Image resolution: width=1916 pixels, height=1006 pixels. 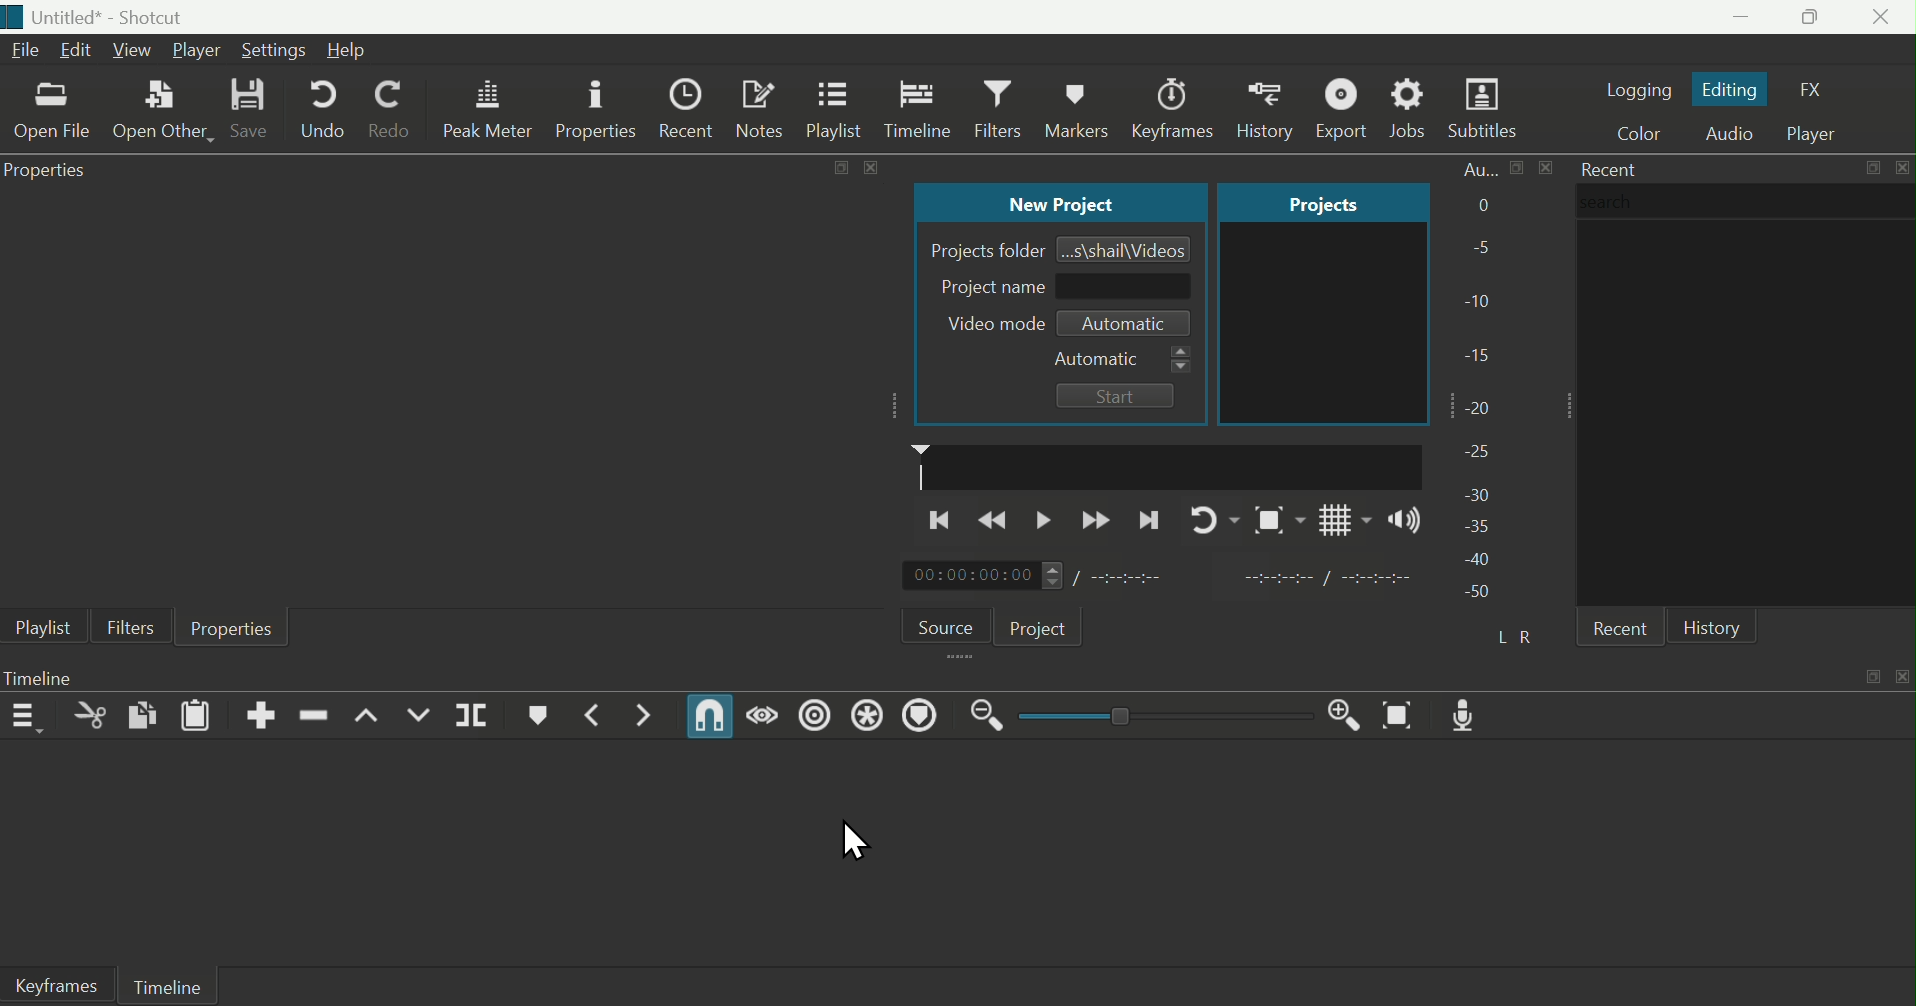 I want to click on Snap, so click(x=710, y=717).